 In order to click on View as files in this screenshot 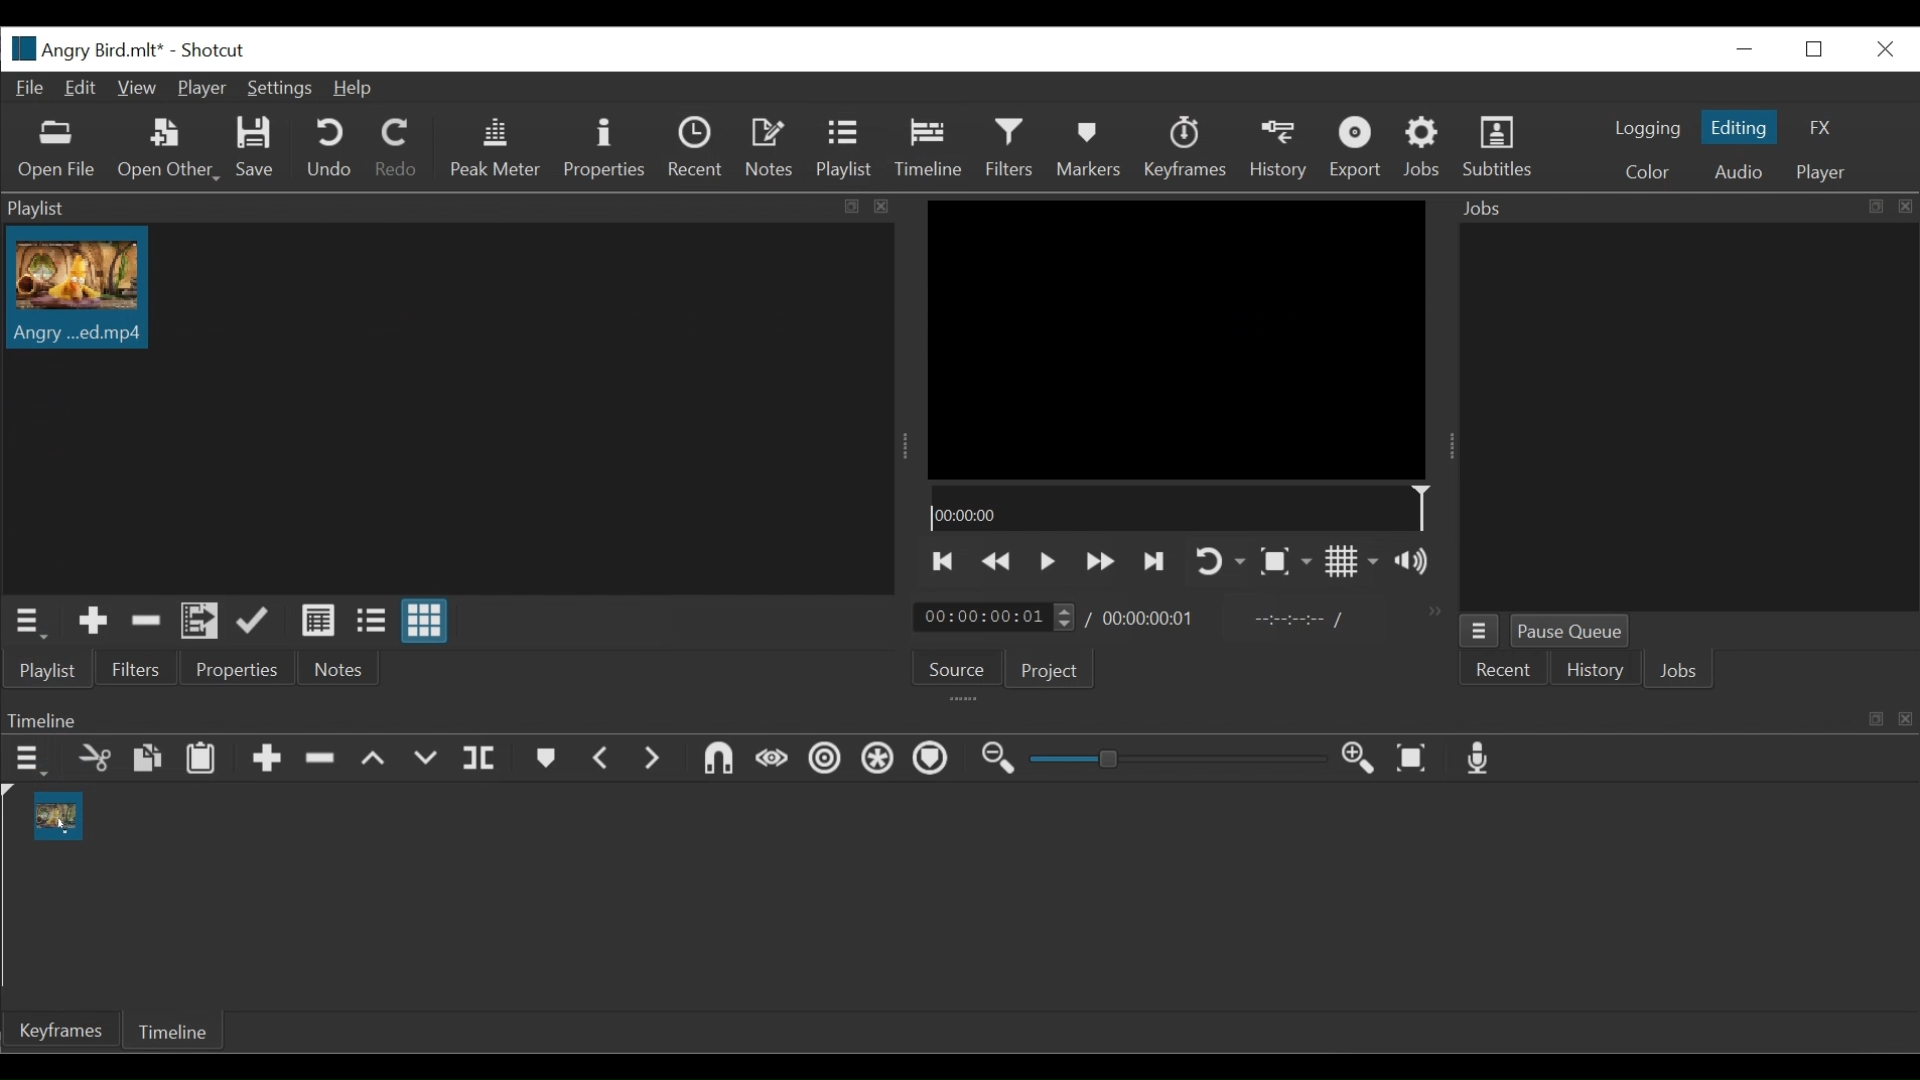, I will do `click(370, 622)`.